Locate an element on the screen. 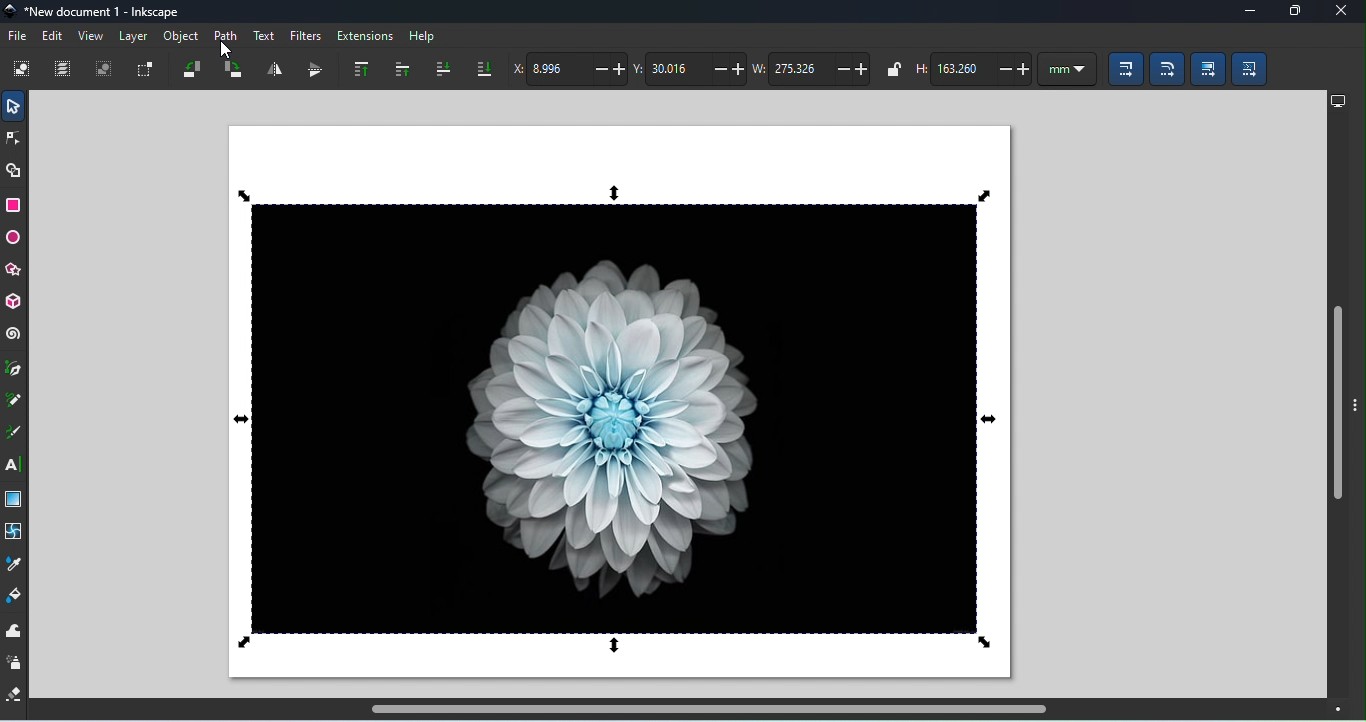  Object is located at coordinates (181, 38).